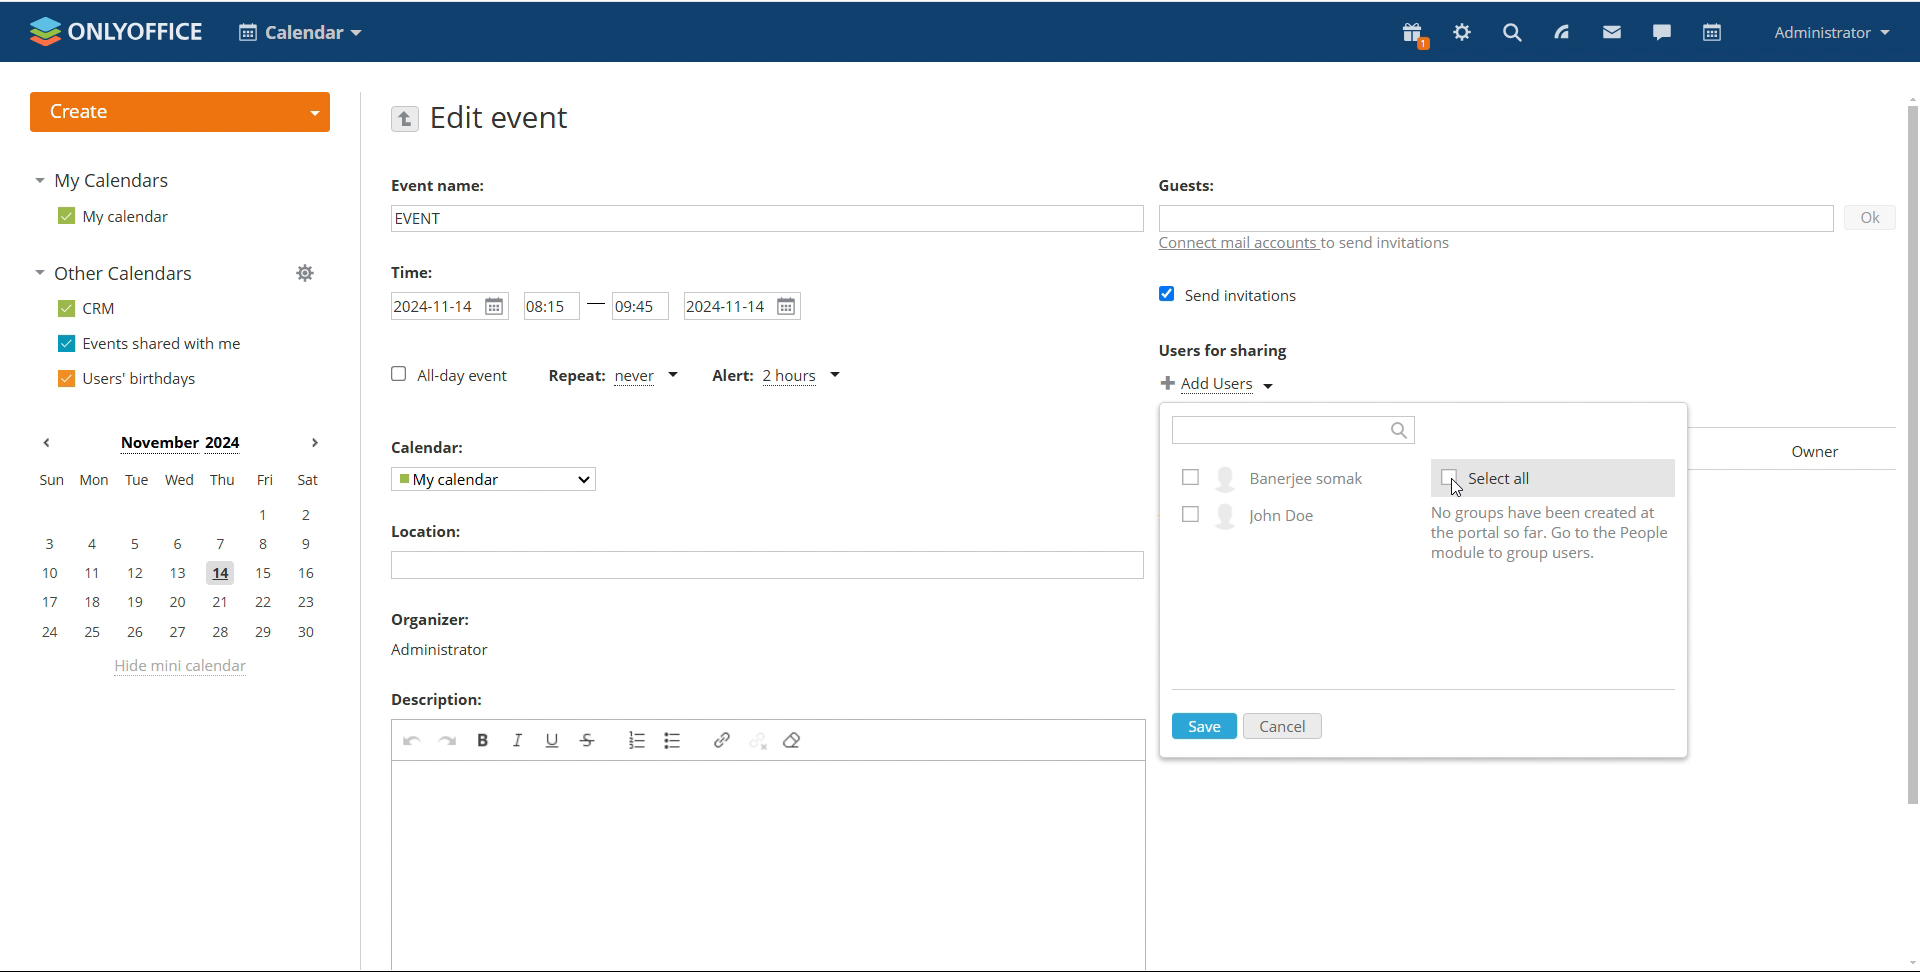  What do you see at coordinates (1273, 513) in the screenshot?
I see `user 2` at bounding box center [1273, 513].